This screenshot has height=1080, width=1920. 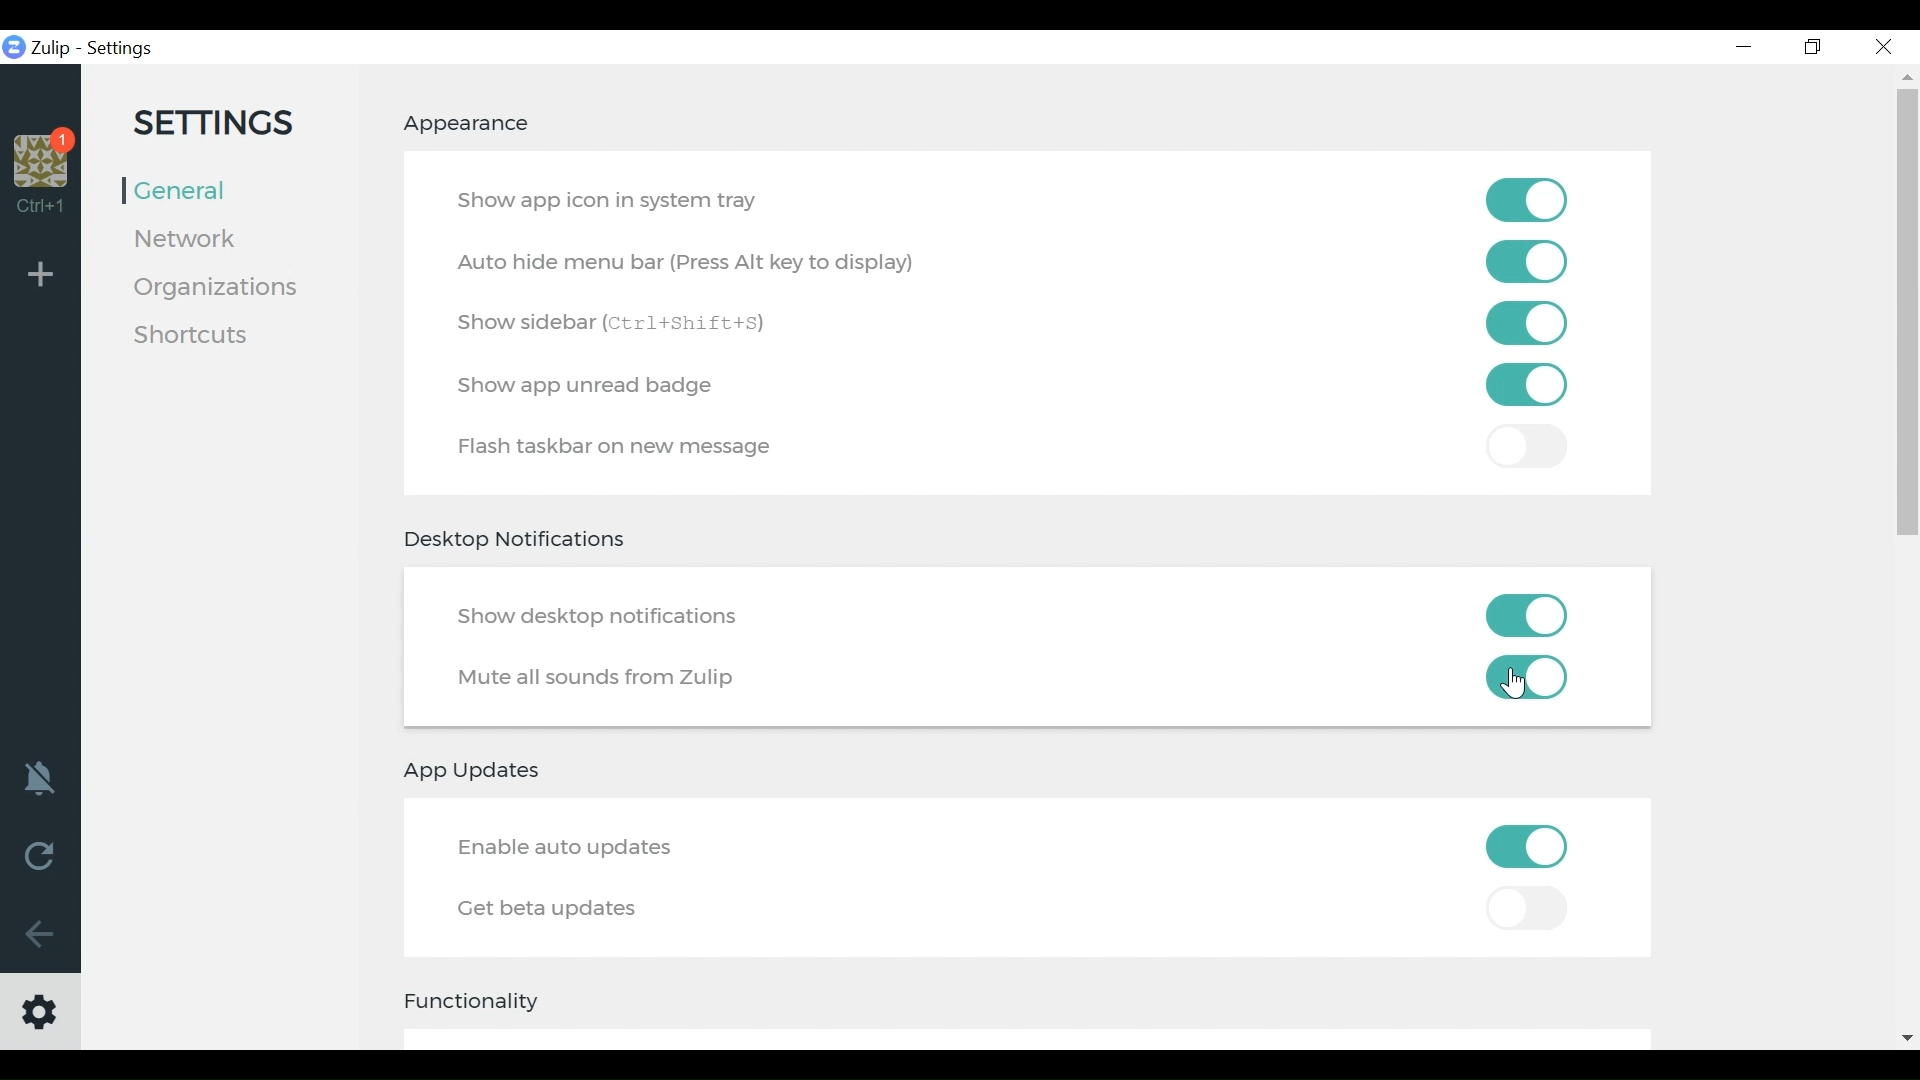 I want to click on notification, so click(x=41, y=776).